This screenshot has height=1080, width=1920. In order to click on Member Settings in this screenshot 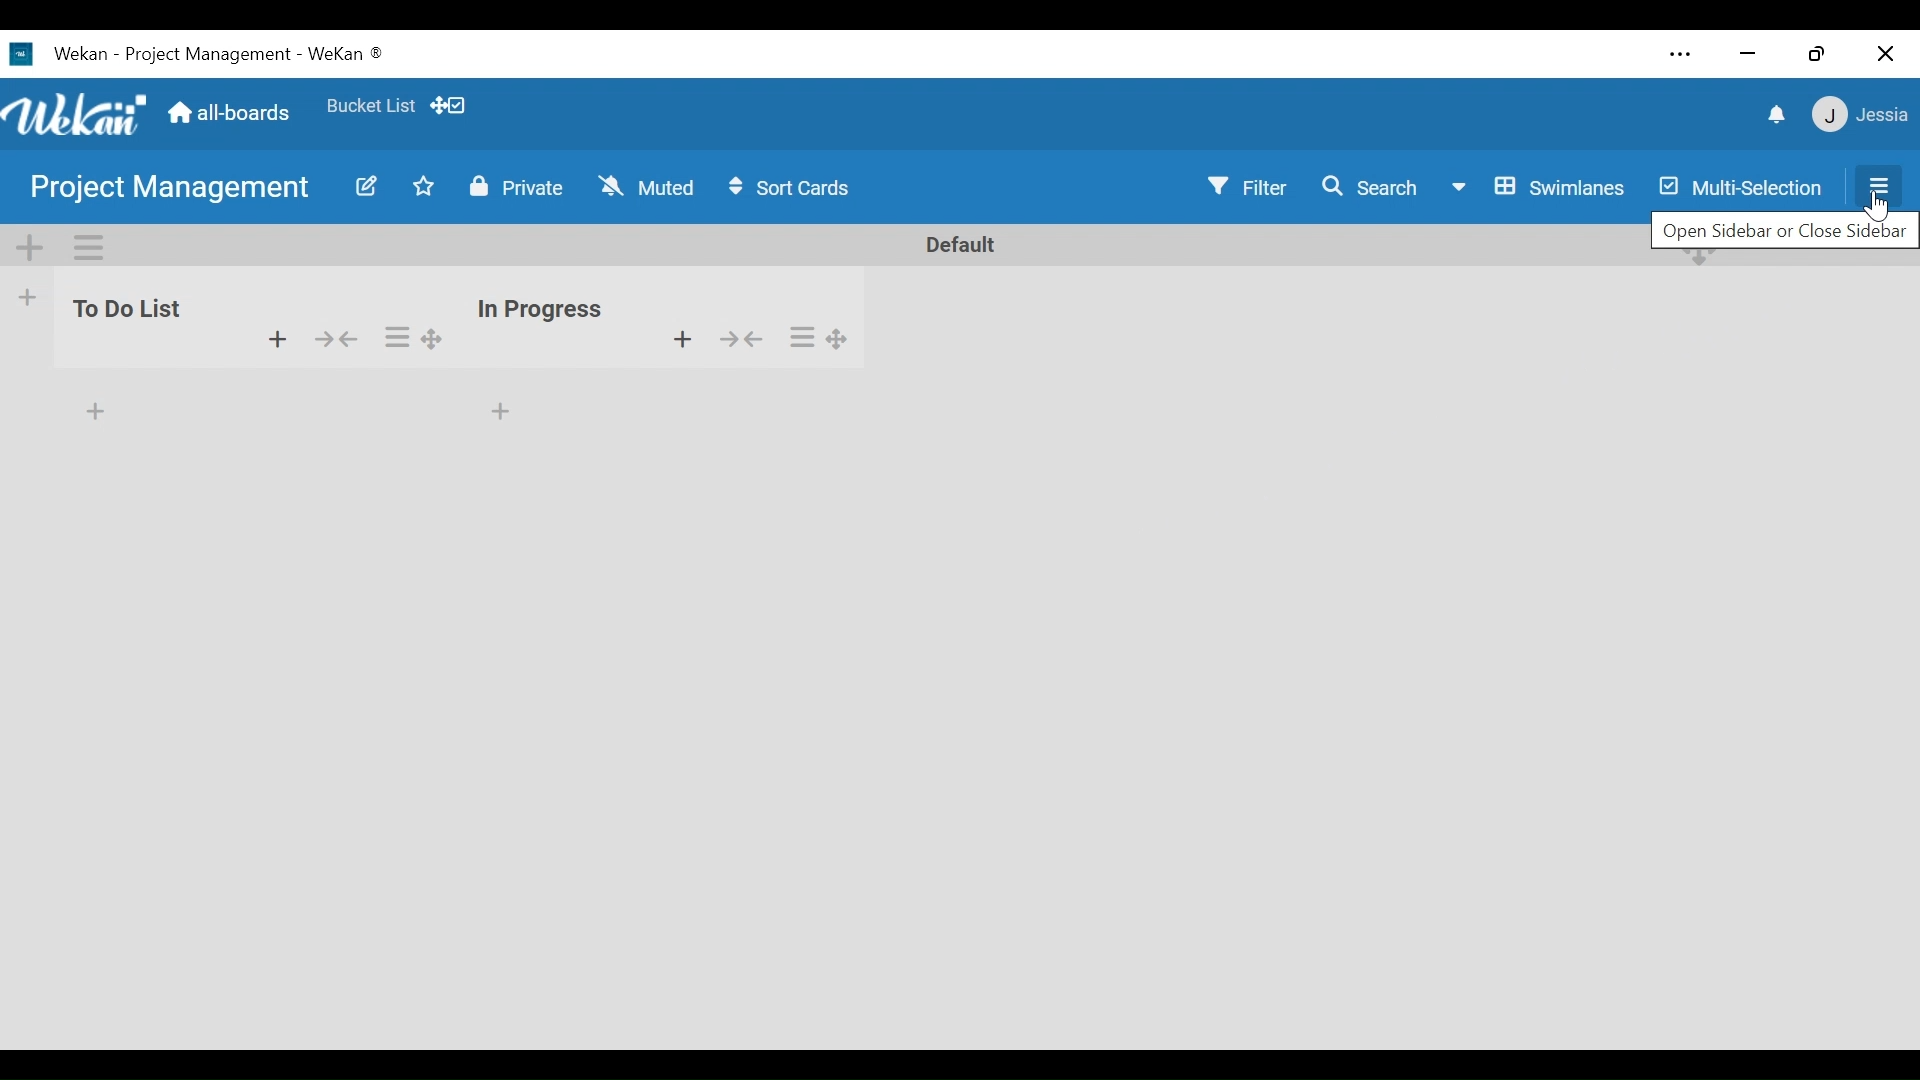, I will do `click(1862, 115)`.